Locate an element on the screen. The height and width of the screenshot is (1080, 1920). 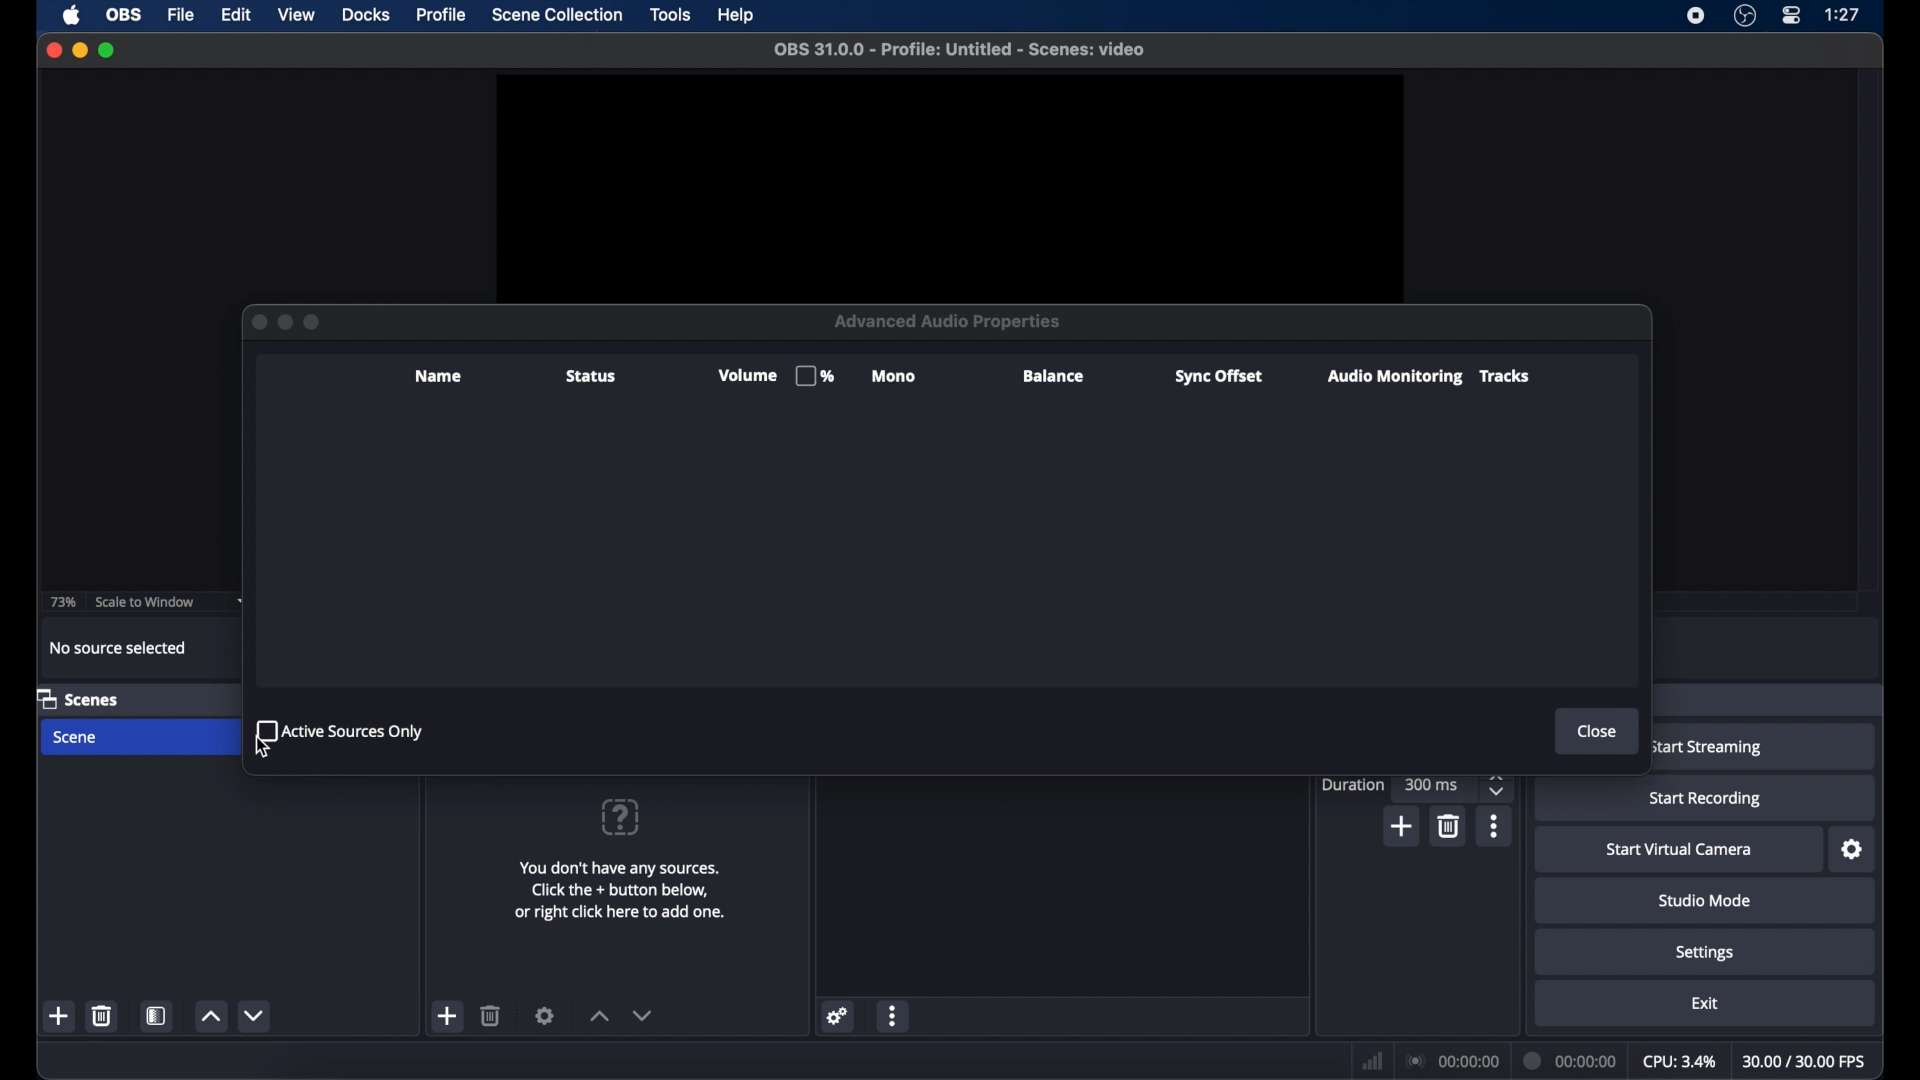
close is located at coordinates (1598, 731).